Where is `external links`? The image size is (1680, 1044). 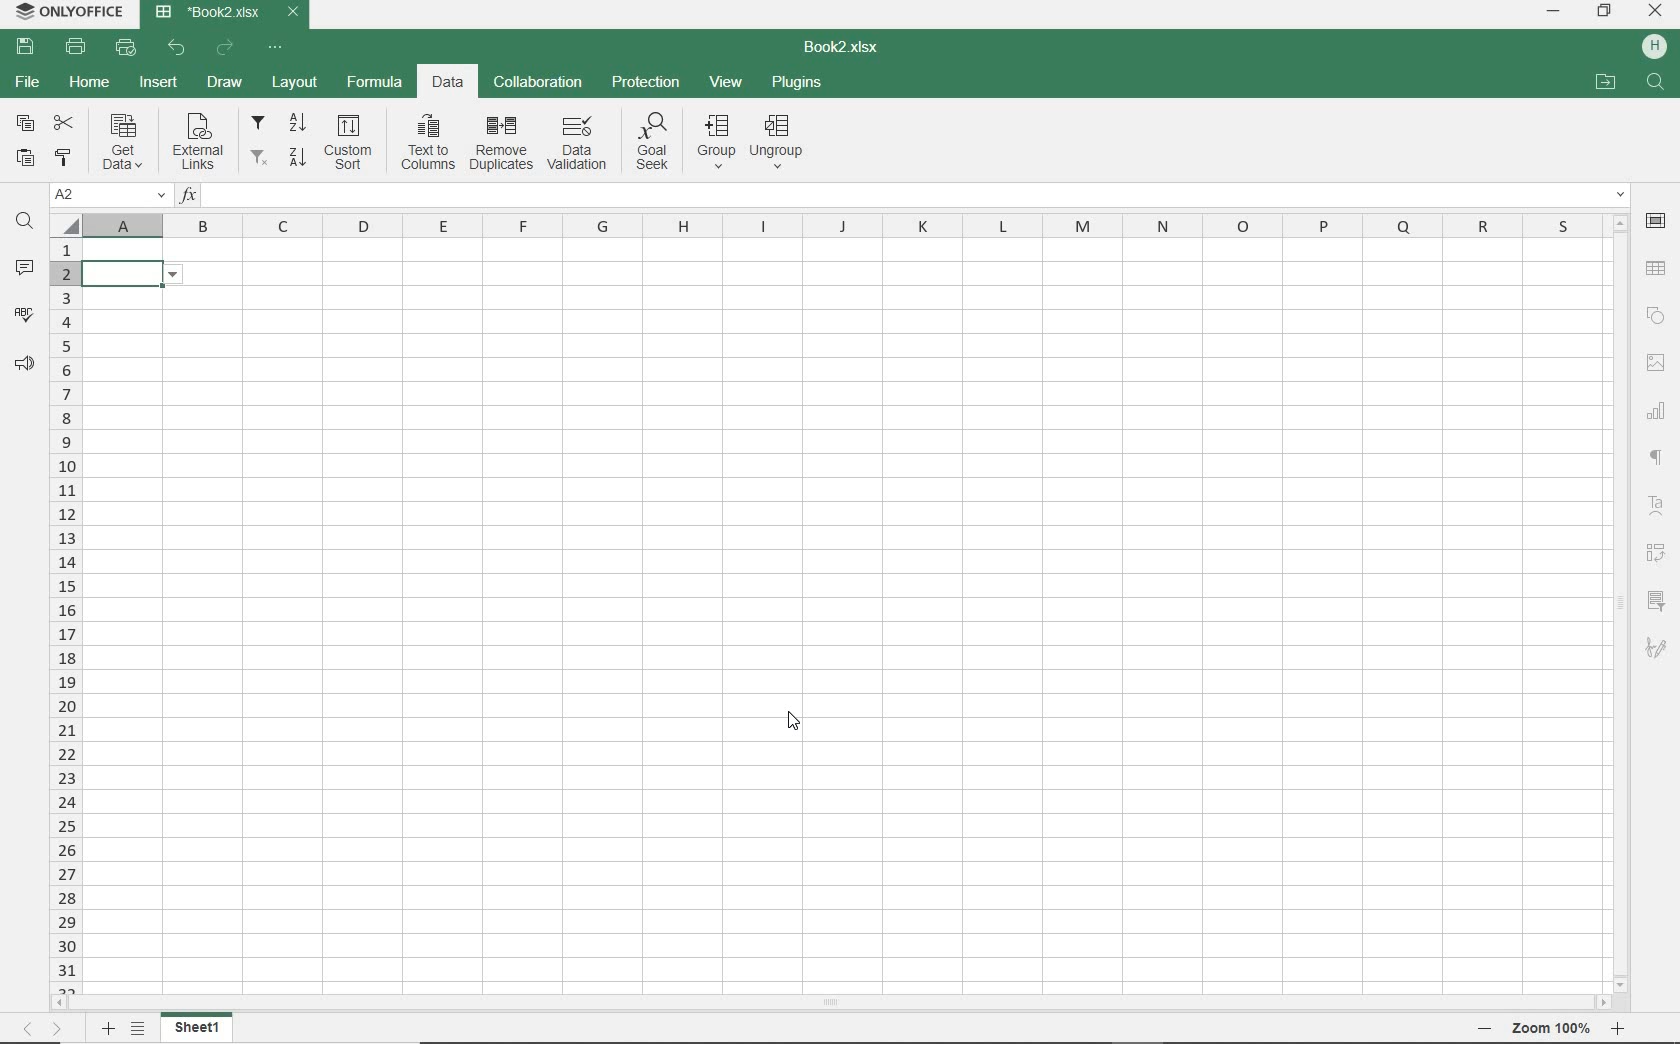 external links is located at coordinates (201, 145).